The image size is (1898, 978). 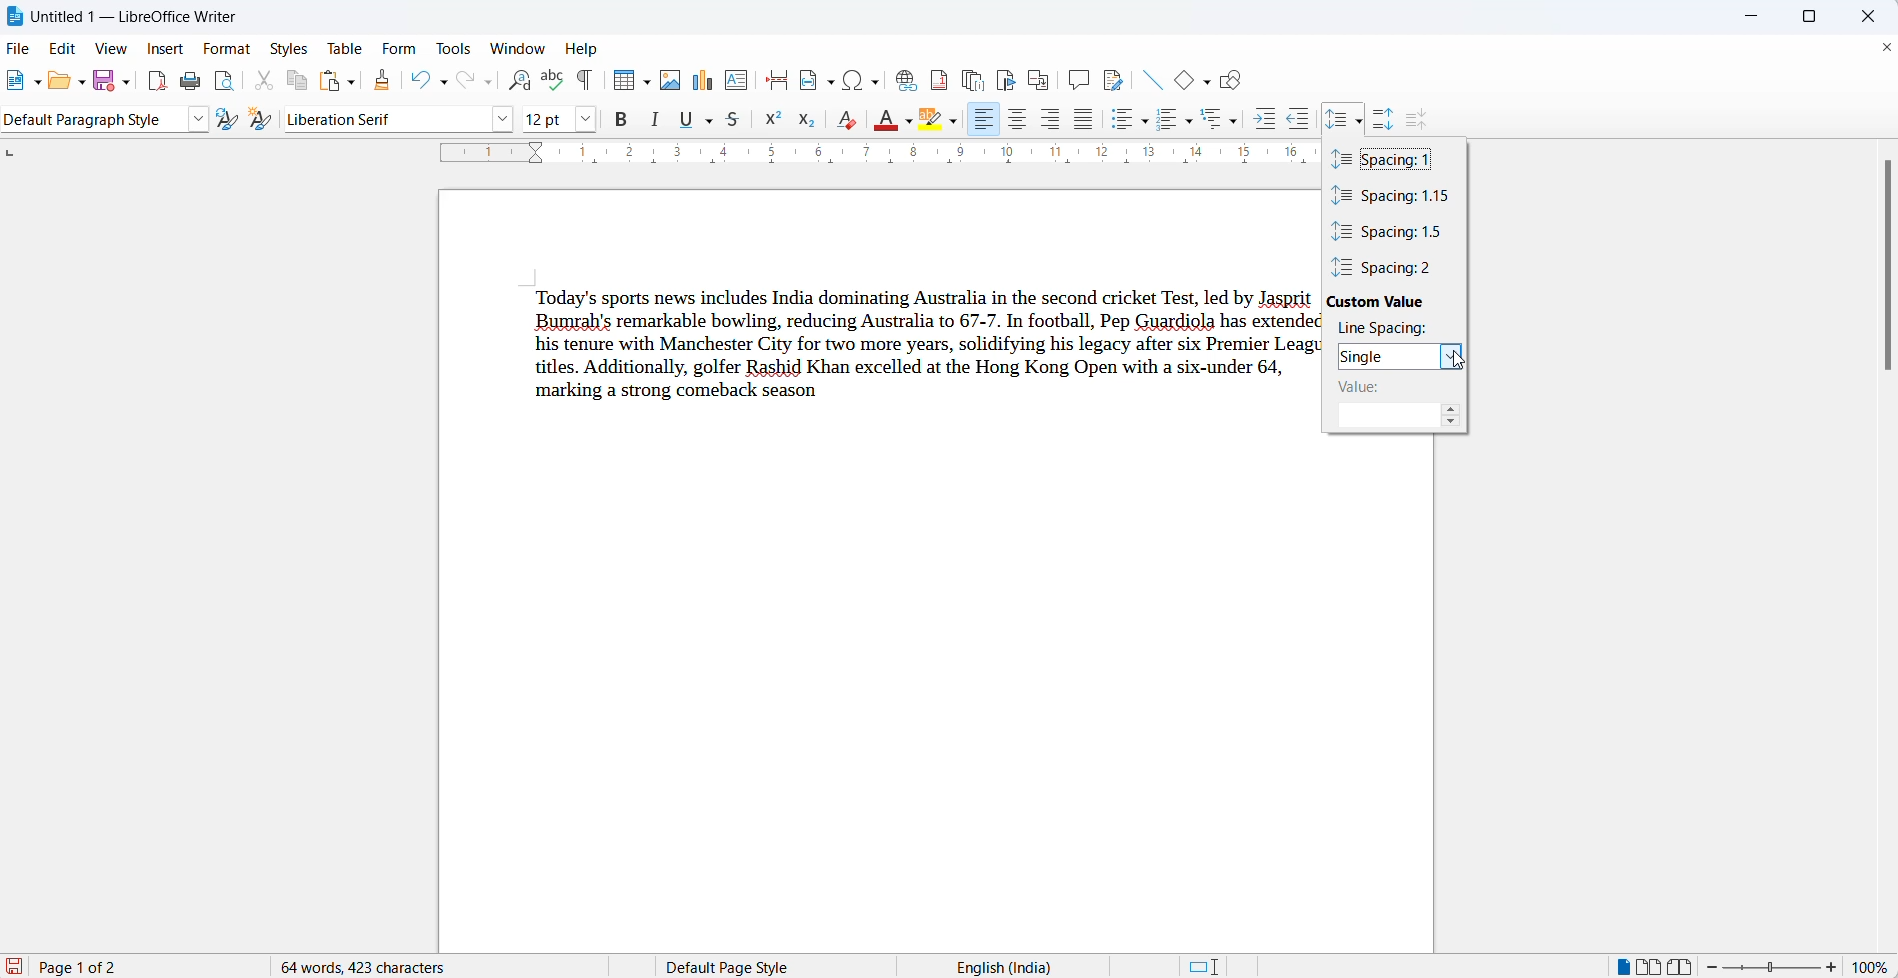 What do you see at coordinates (548, 120) in the screenshot?
I see `font size` at bounding box center [548, 120].